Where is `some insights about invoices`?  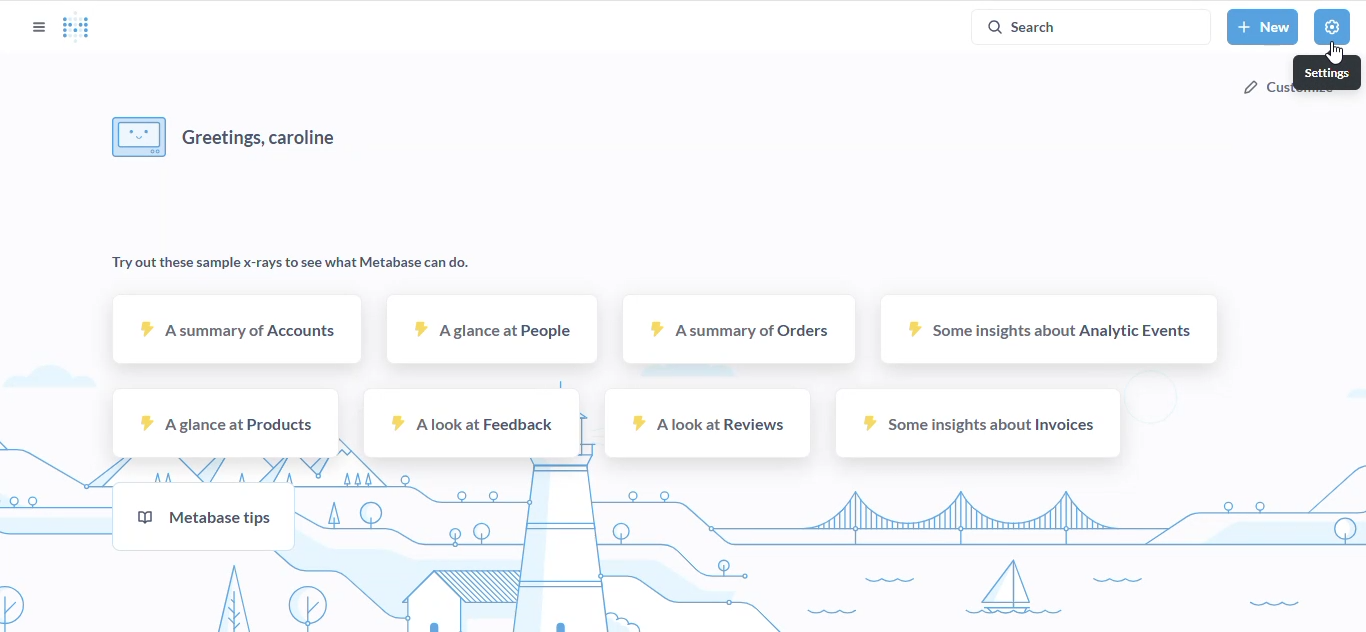 some insights about invoices is located at coordinates (978, 423).